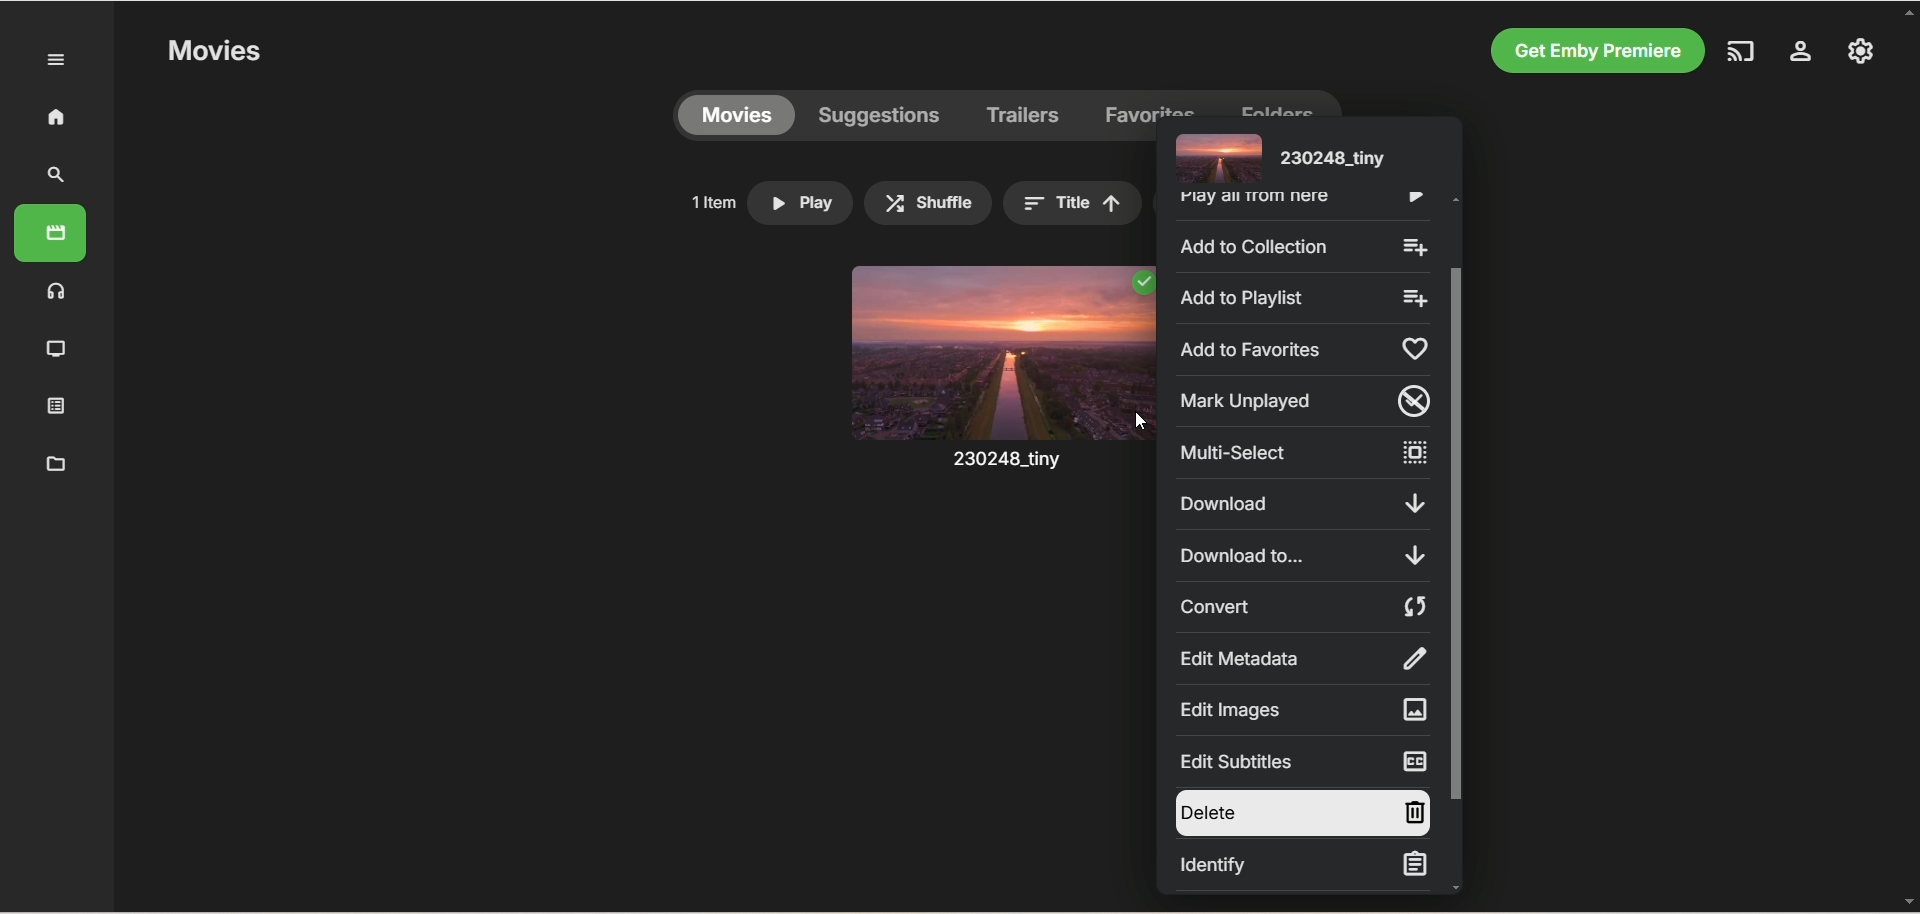 The width and height of the screenshot is (1920, 914). What do you see at coordinates (880, 116) in the screenshot?
I see `suggestions` at bounding box center [880, 116].